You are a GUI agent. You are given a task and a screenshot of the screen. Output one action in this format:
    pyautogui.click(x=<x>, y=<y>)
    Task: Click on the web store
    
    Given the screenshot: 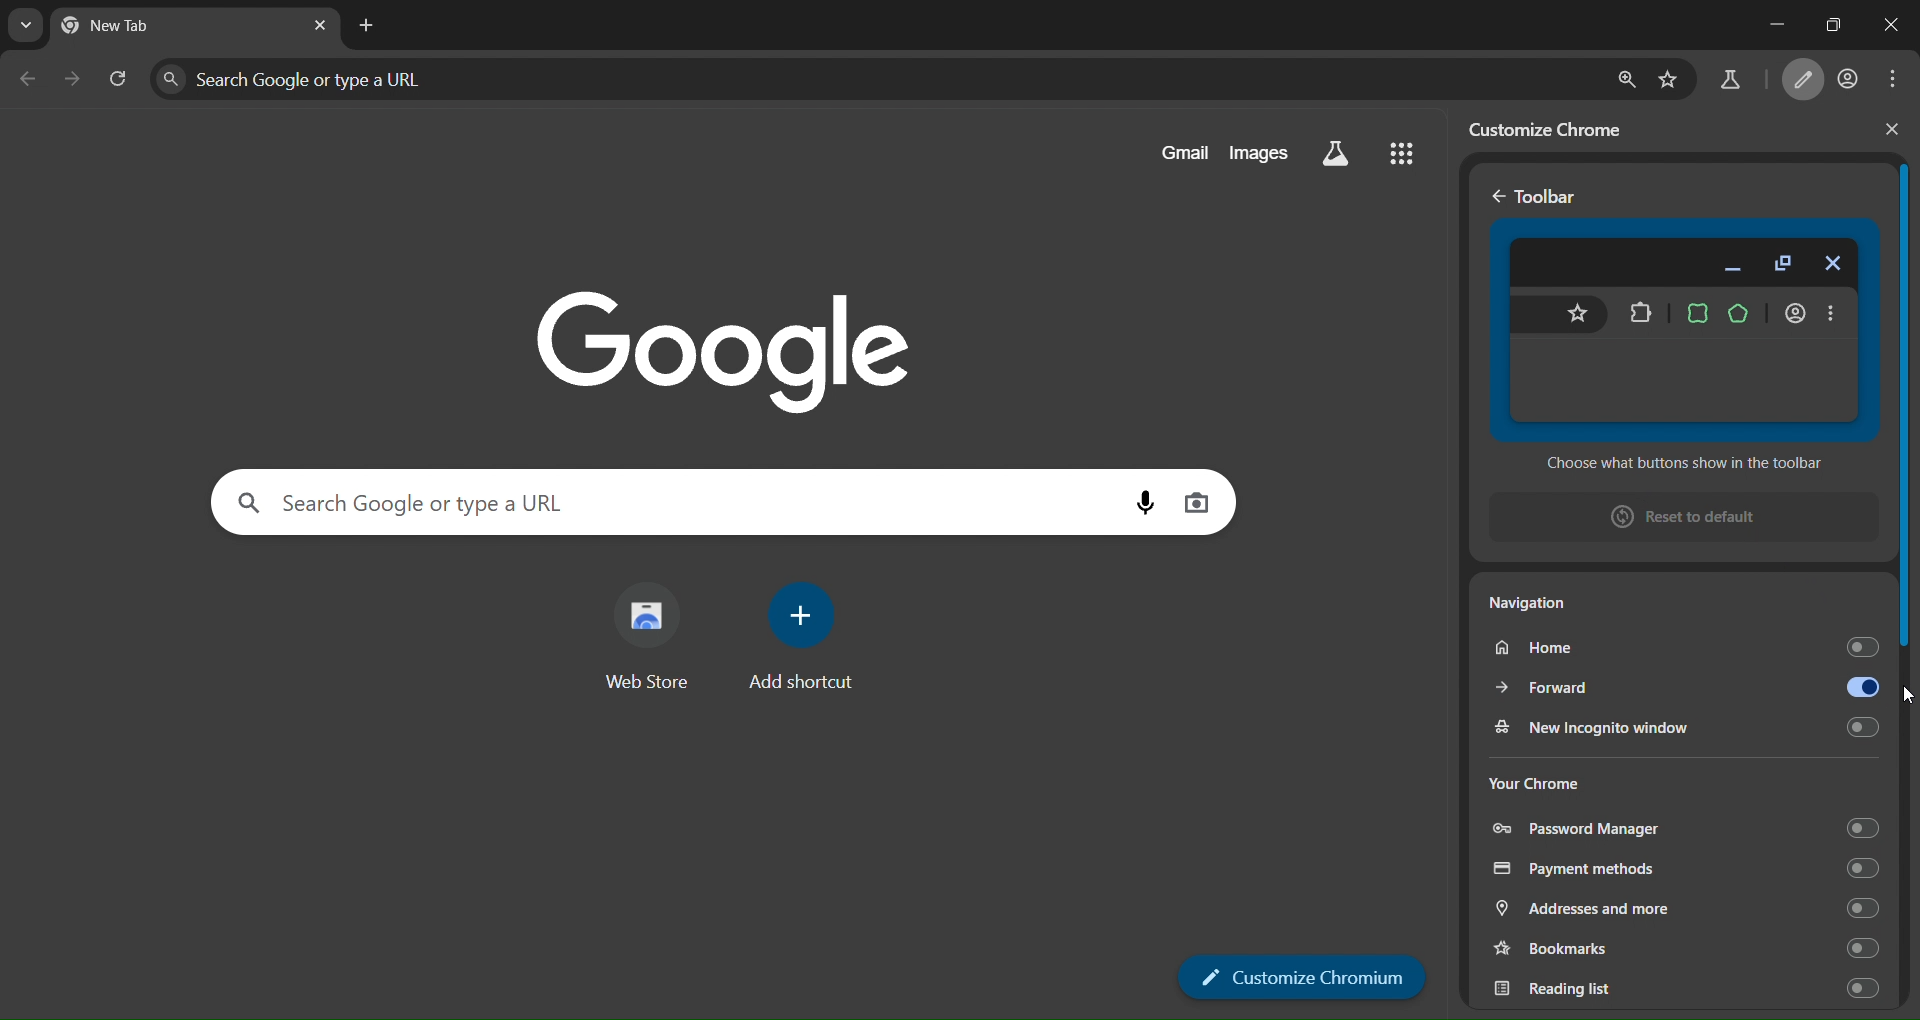 What is the action you would take?
    pyautogui.click(x=647, y=643)
    